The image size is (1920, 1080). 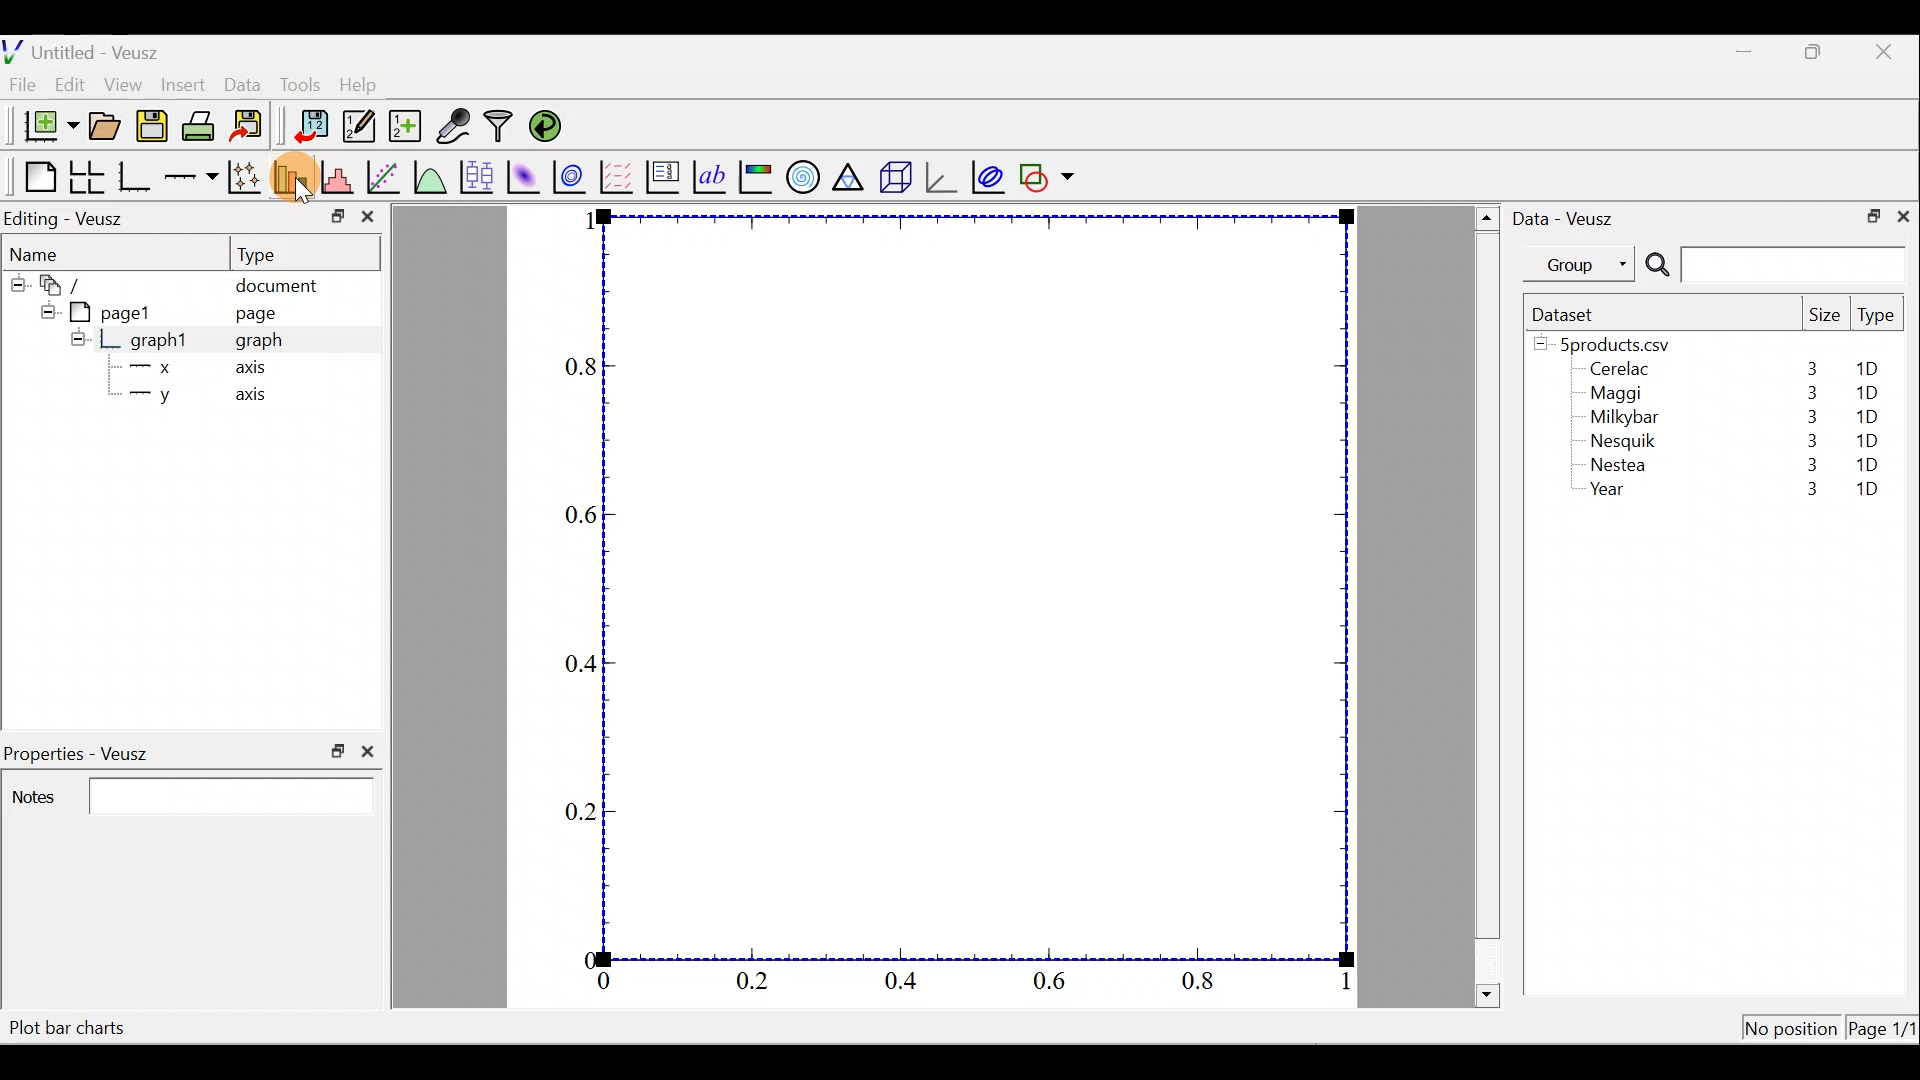 I want to click on 3d scene, so click(x=894, y=177).